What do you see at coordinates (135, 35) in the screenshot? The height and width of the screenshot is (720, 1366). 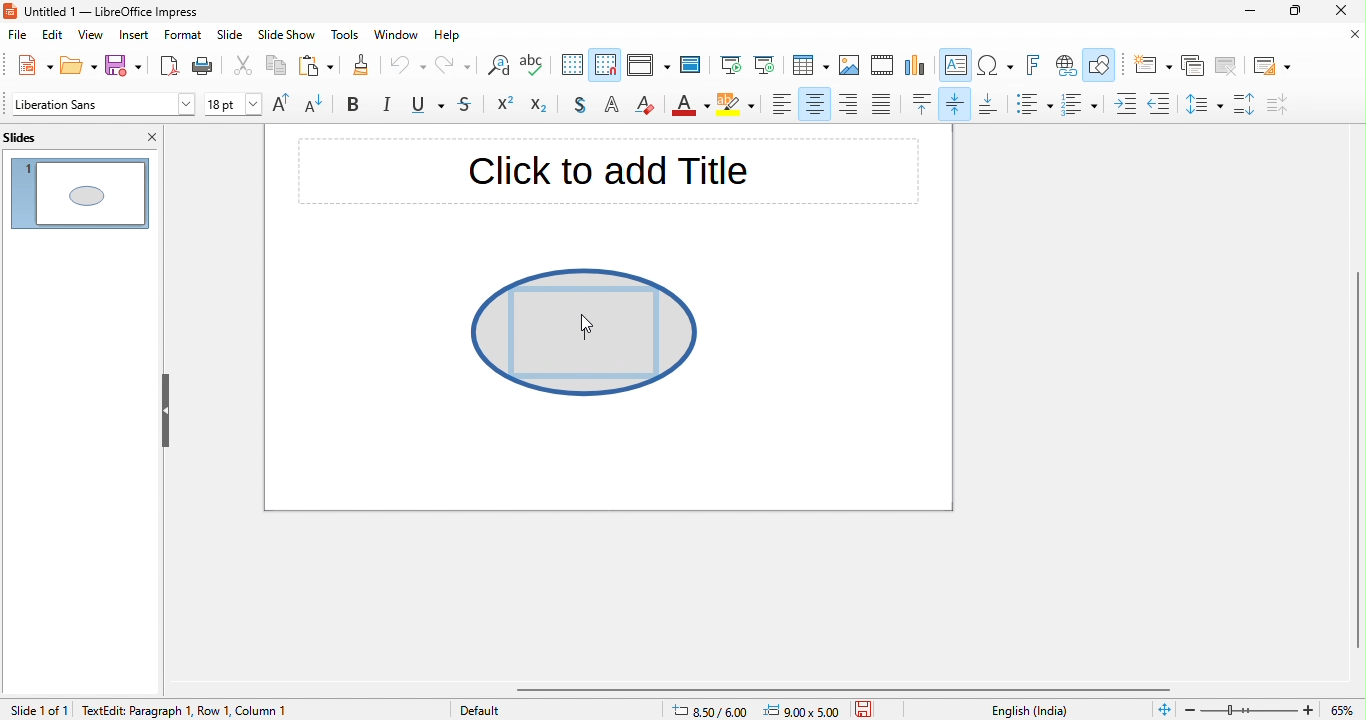 I see `insert ` at bounding box center [135, 35].